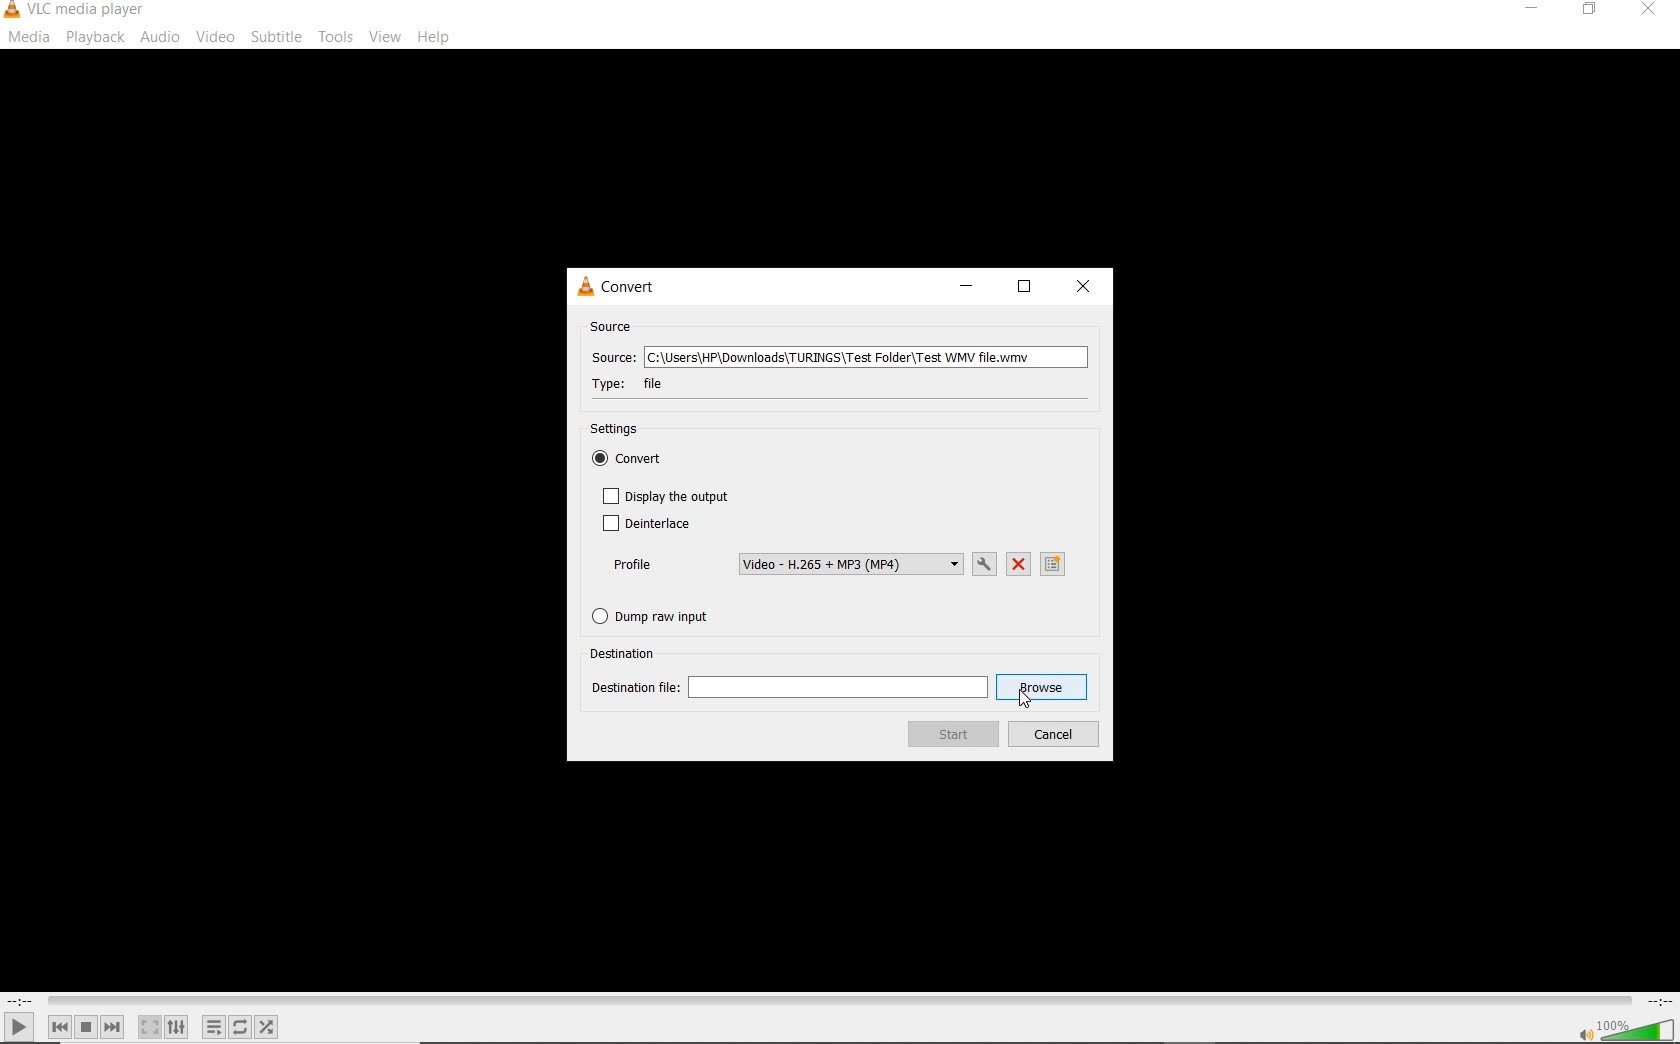 The height and width of the screenshot is (1044, 1680). I want to click on video - MP4, so click(850, 564).